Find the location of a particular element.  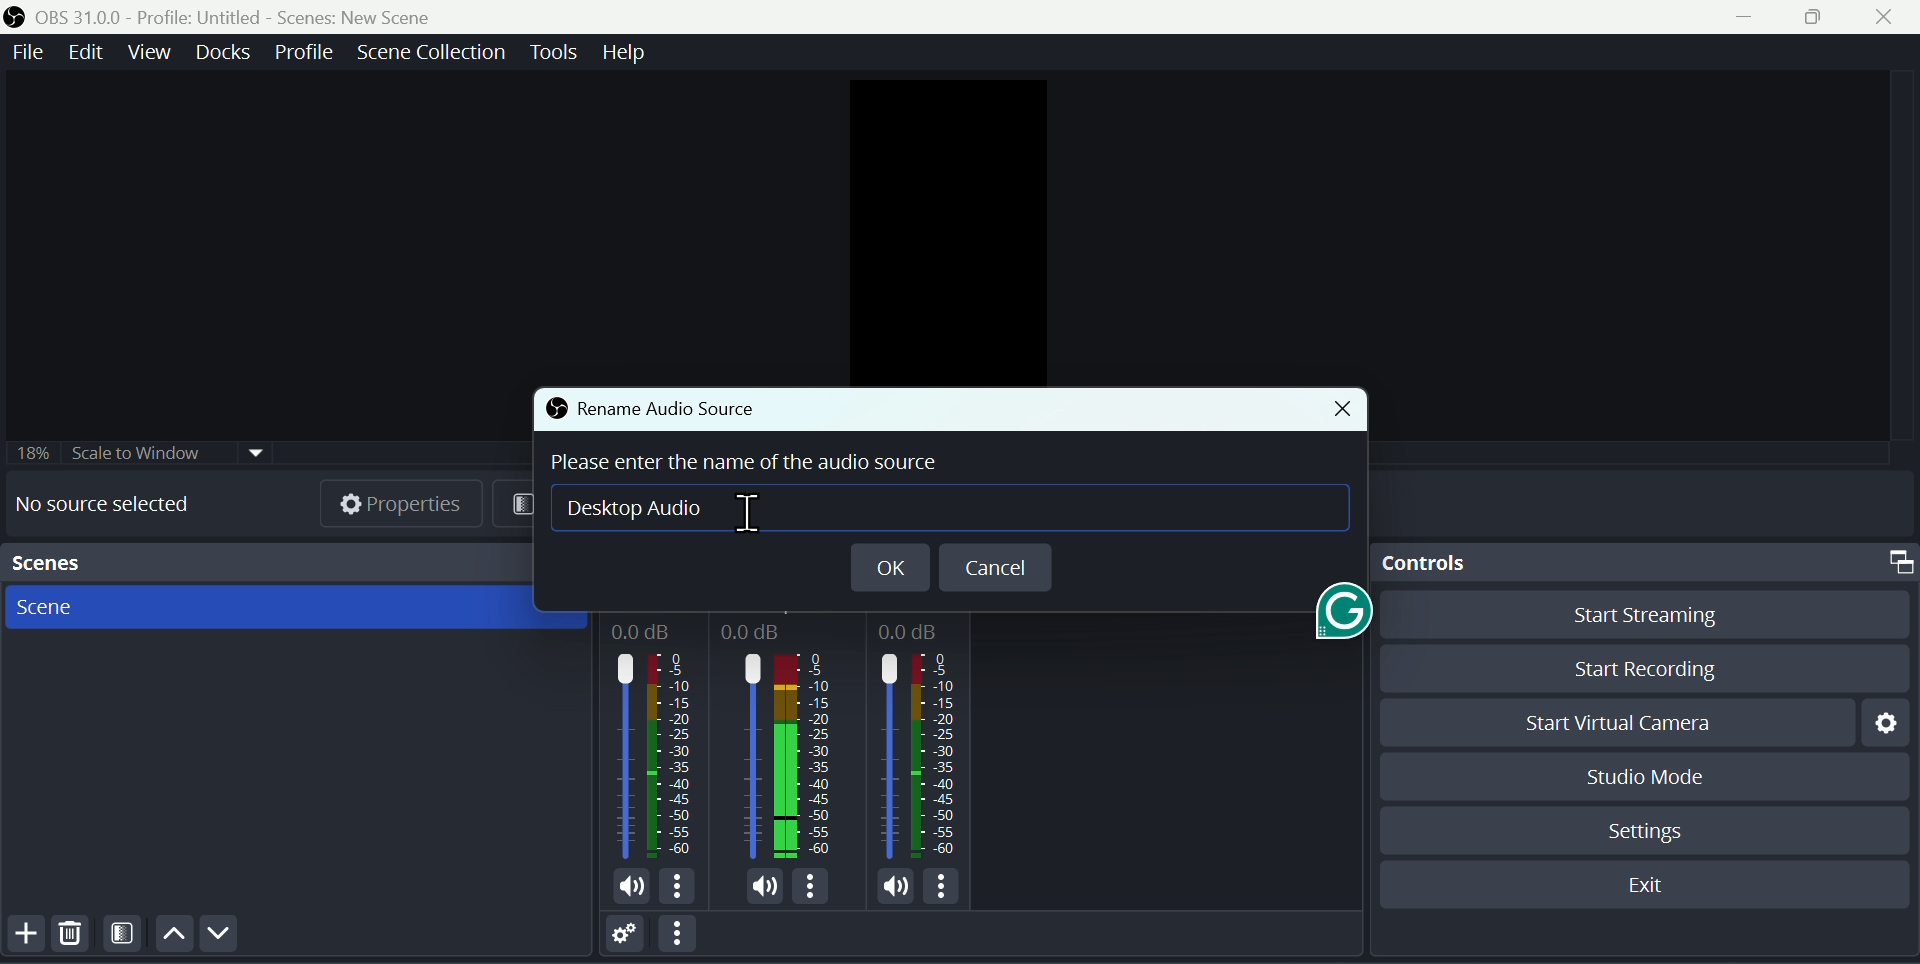

Exit is located at coordinates (1648, 882).